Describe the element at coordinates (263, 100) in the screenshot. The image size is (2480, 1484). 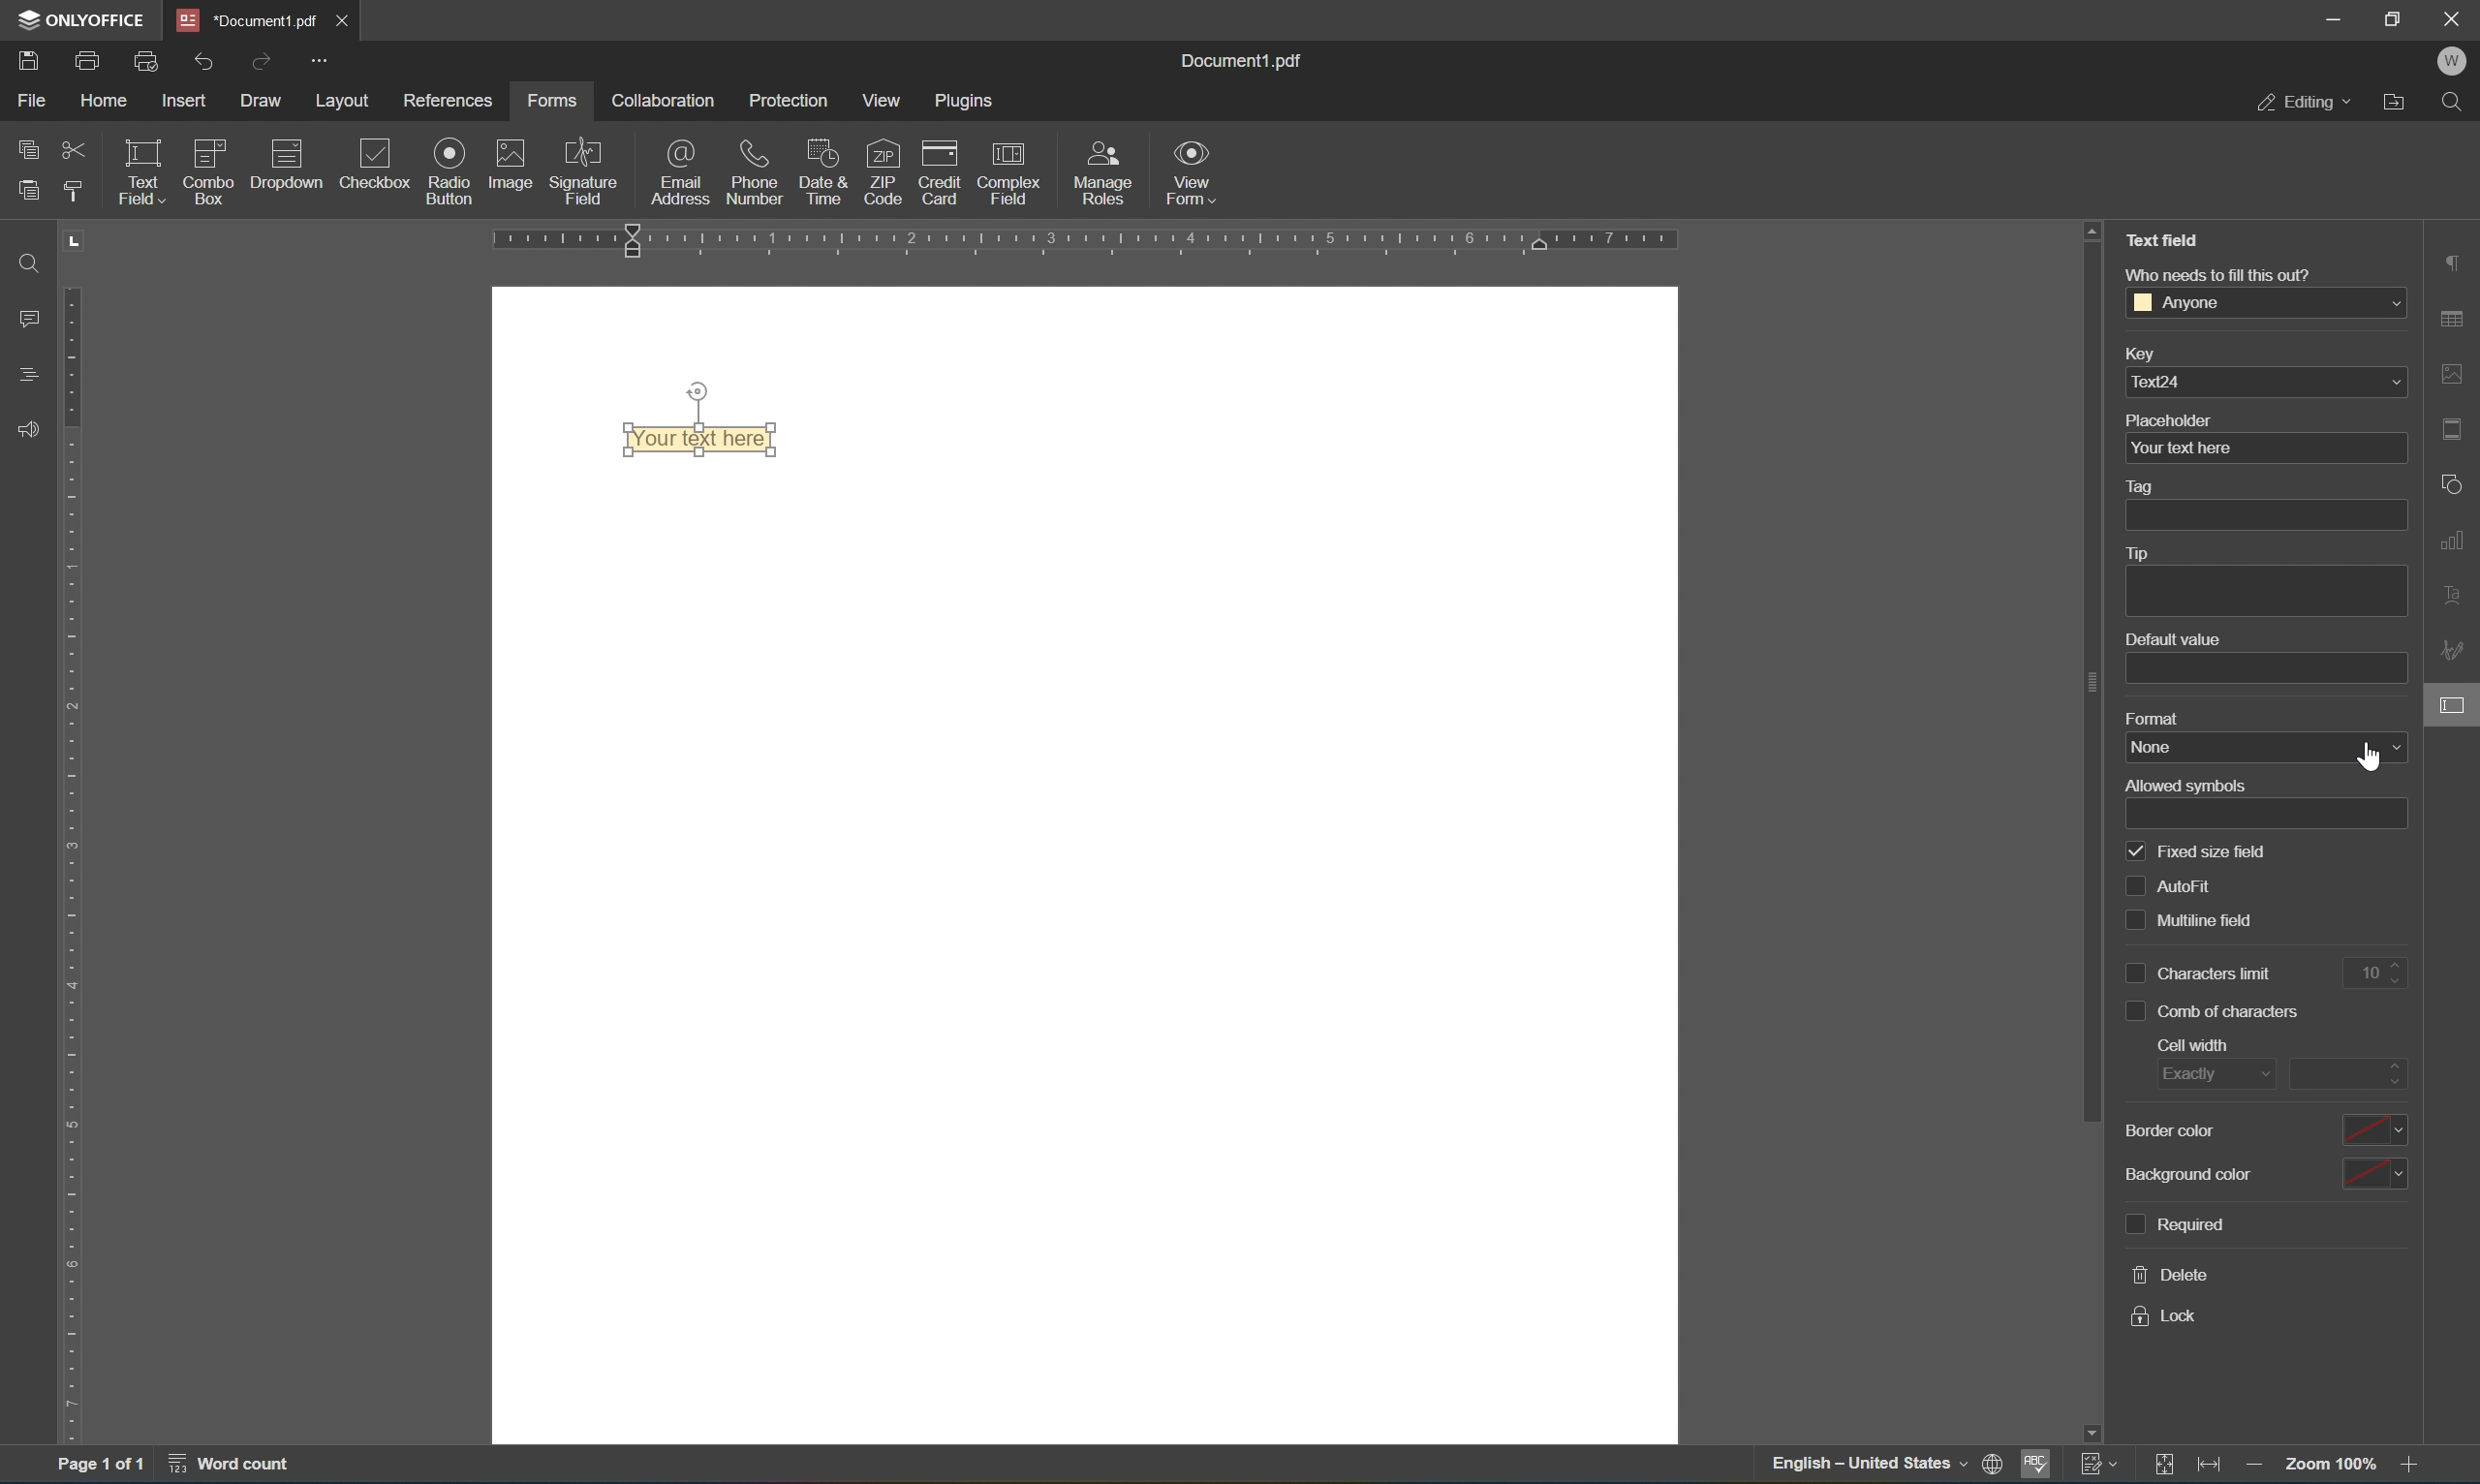
I see `draw` at that location.